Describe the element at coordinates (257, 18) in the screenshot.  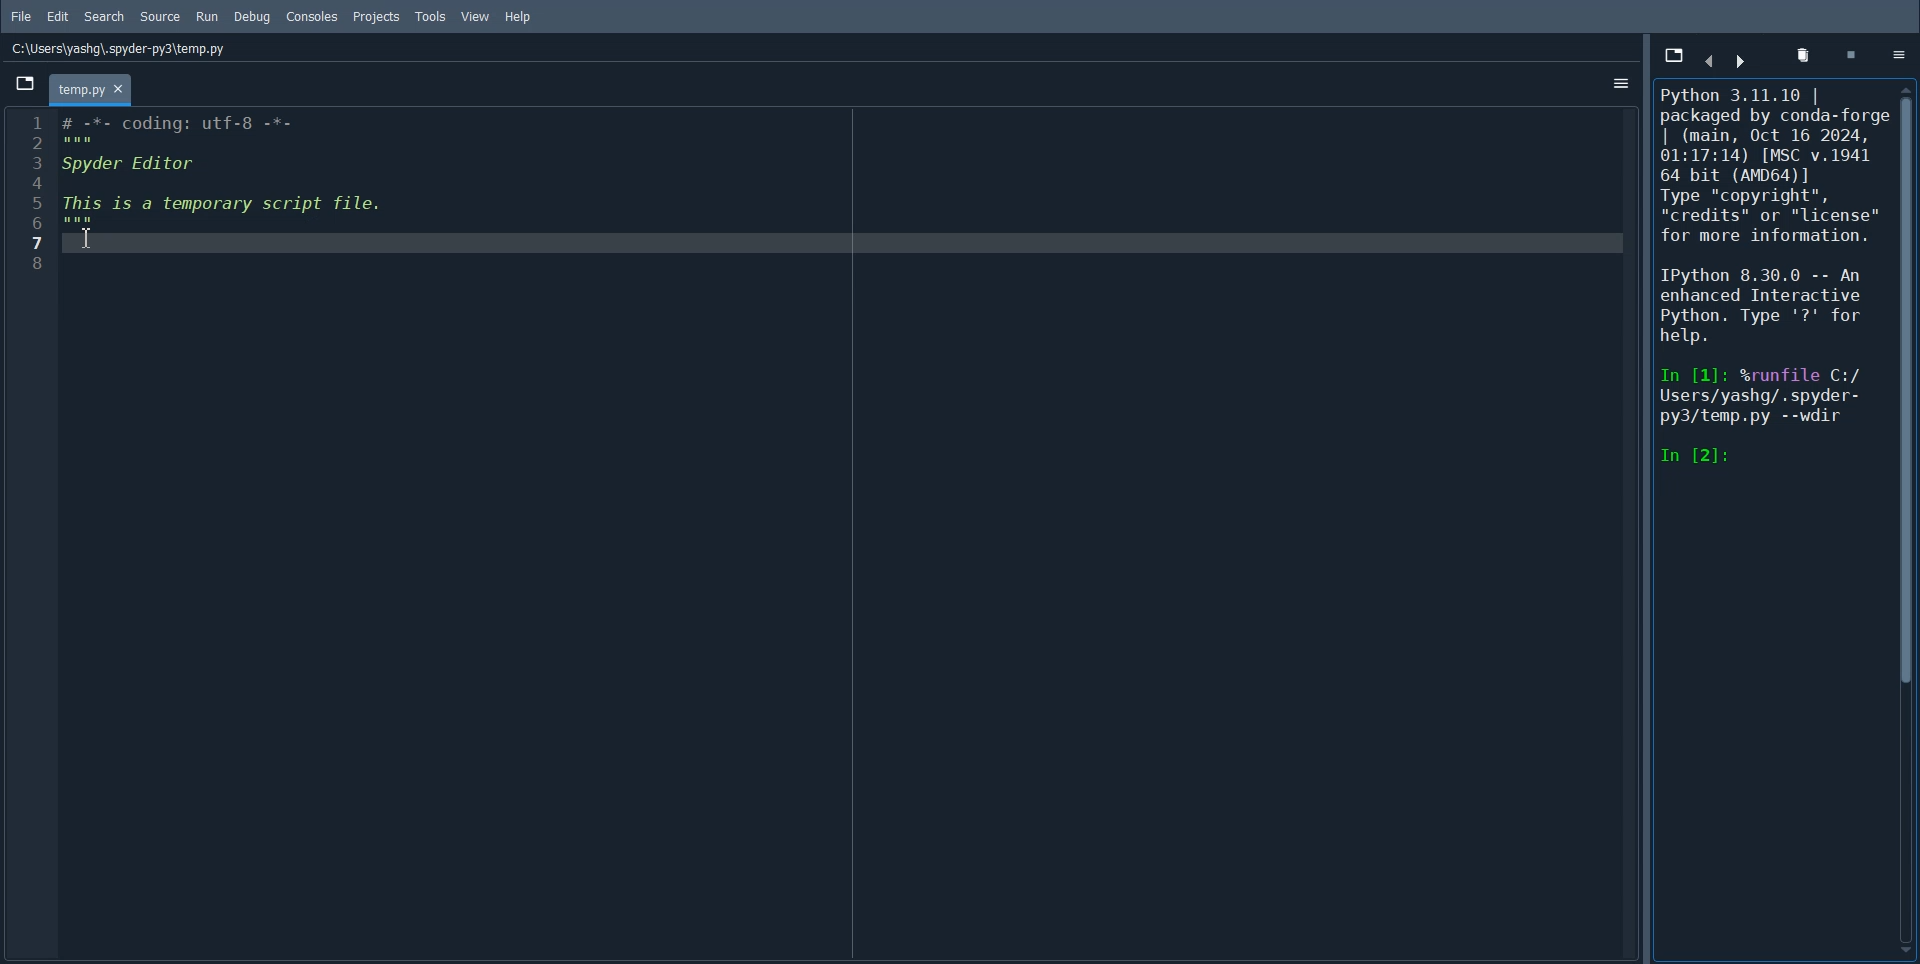
I see `Debug` at that location.